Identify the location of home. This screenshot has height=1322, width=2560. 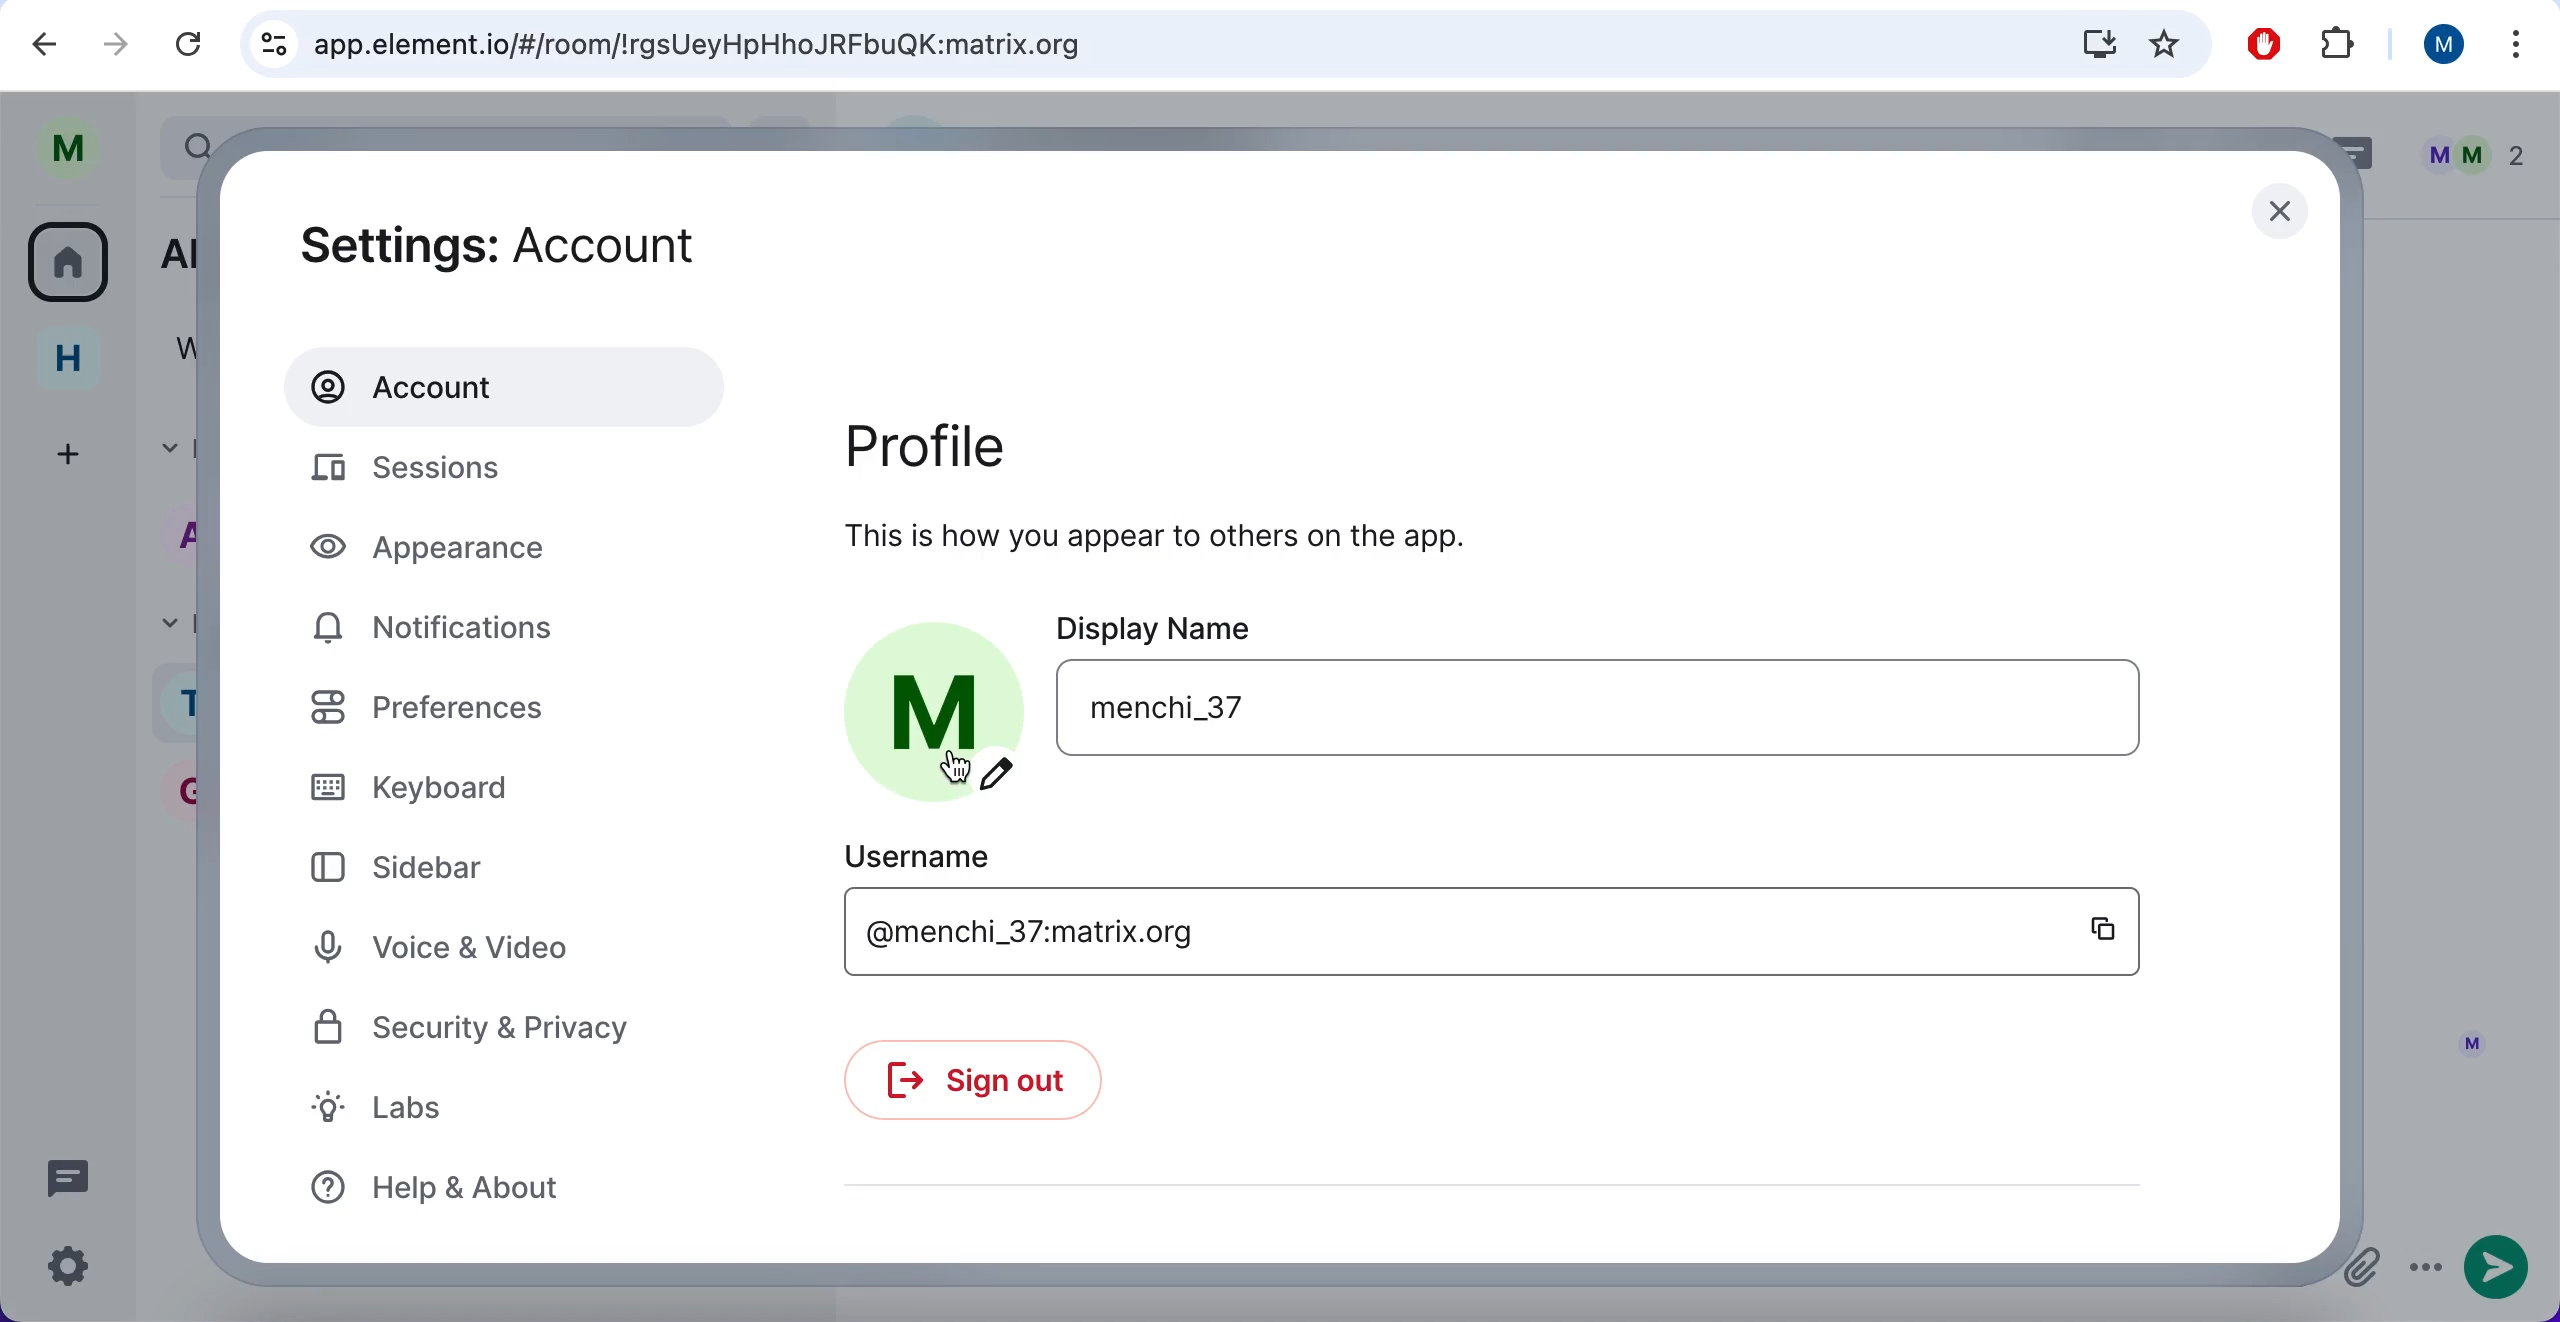
(66, 363).